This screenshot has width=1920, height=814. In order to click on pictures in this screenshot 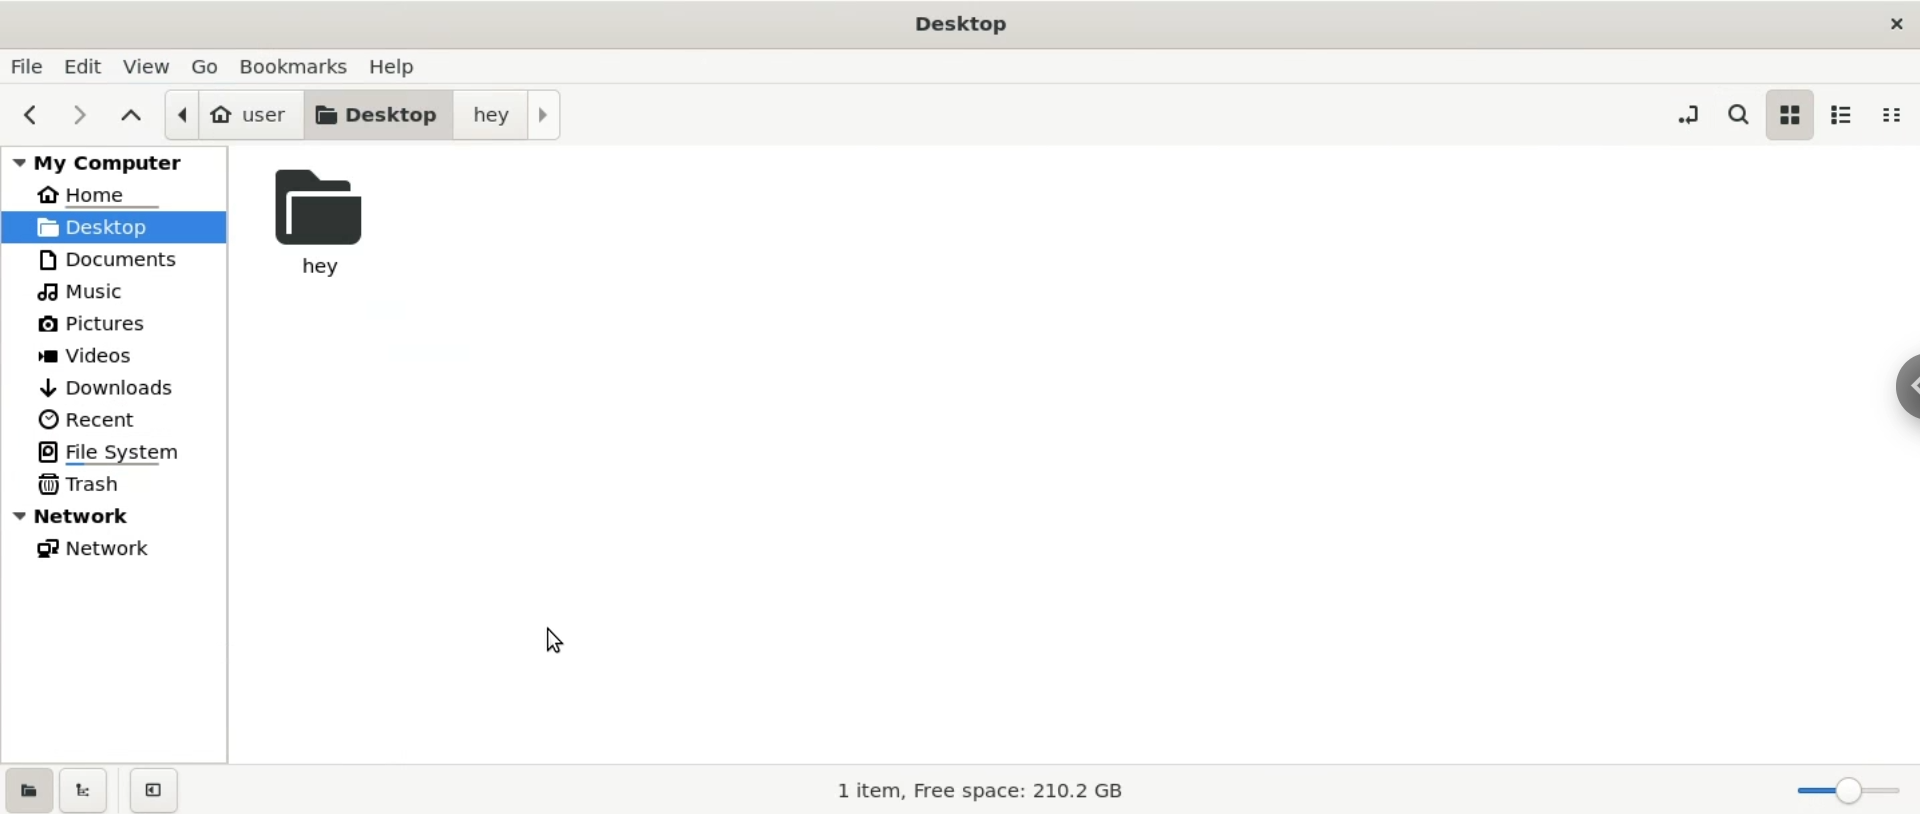, I will do `click(123, 322)`.